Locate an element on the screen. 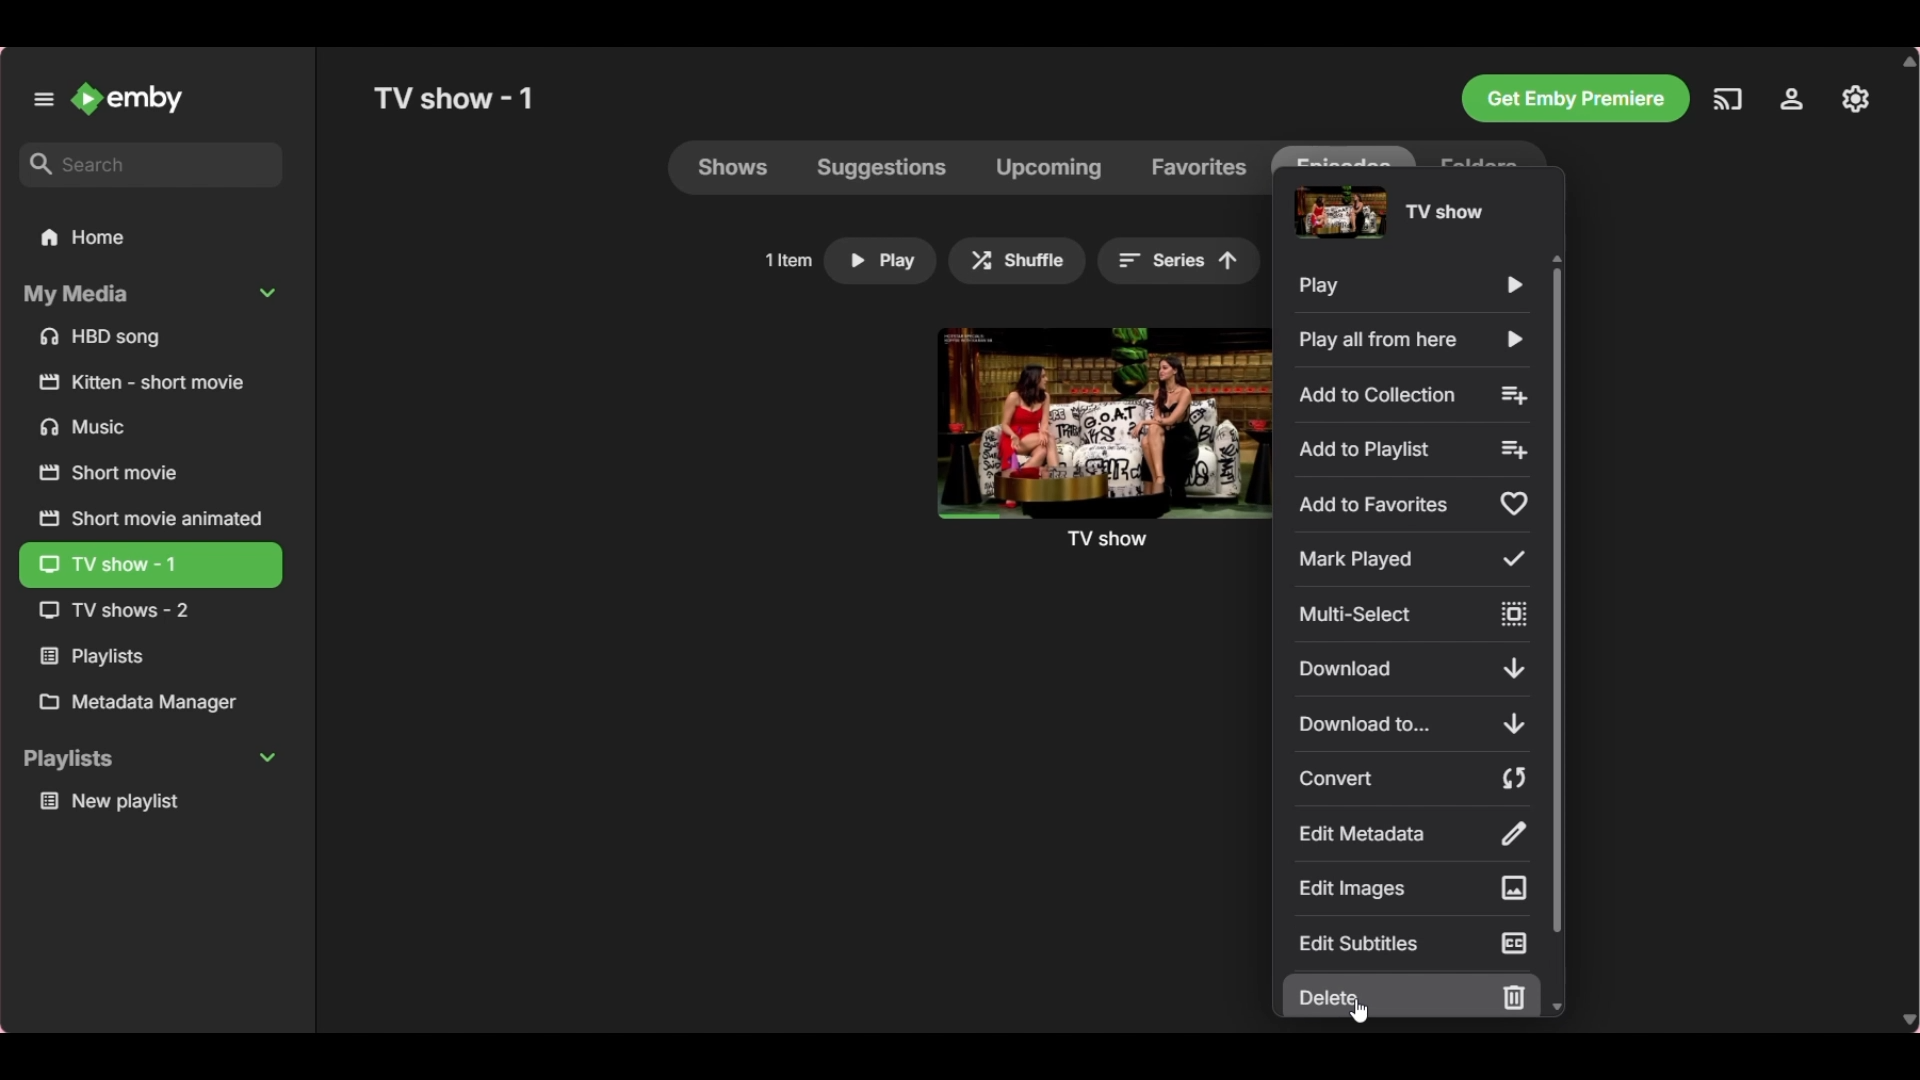 This screenshot has width=1920, height=1080. Favorites is located at coordinates (1199, 167).